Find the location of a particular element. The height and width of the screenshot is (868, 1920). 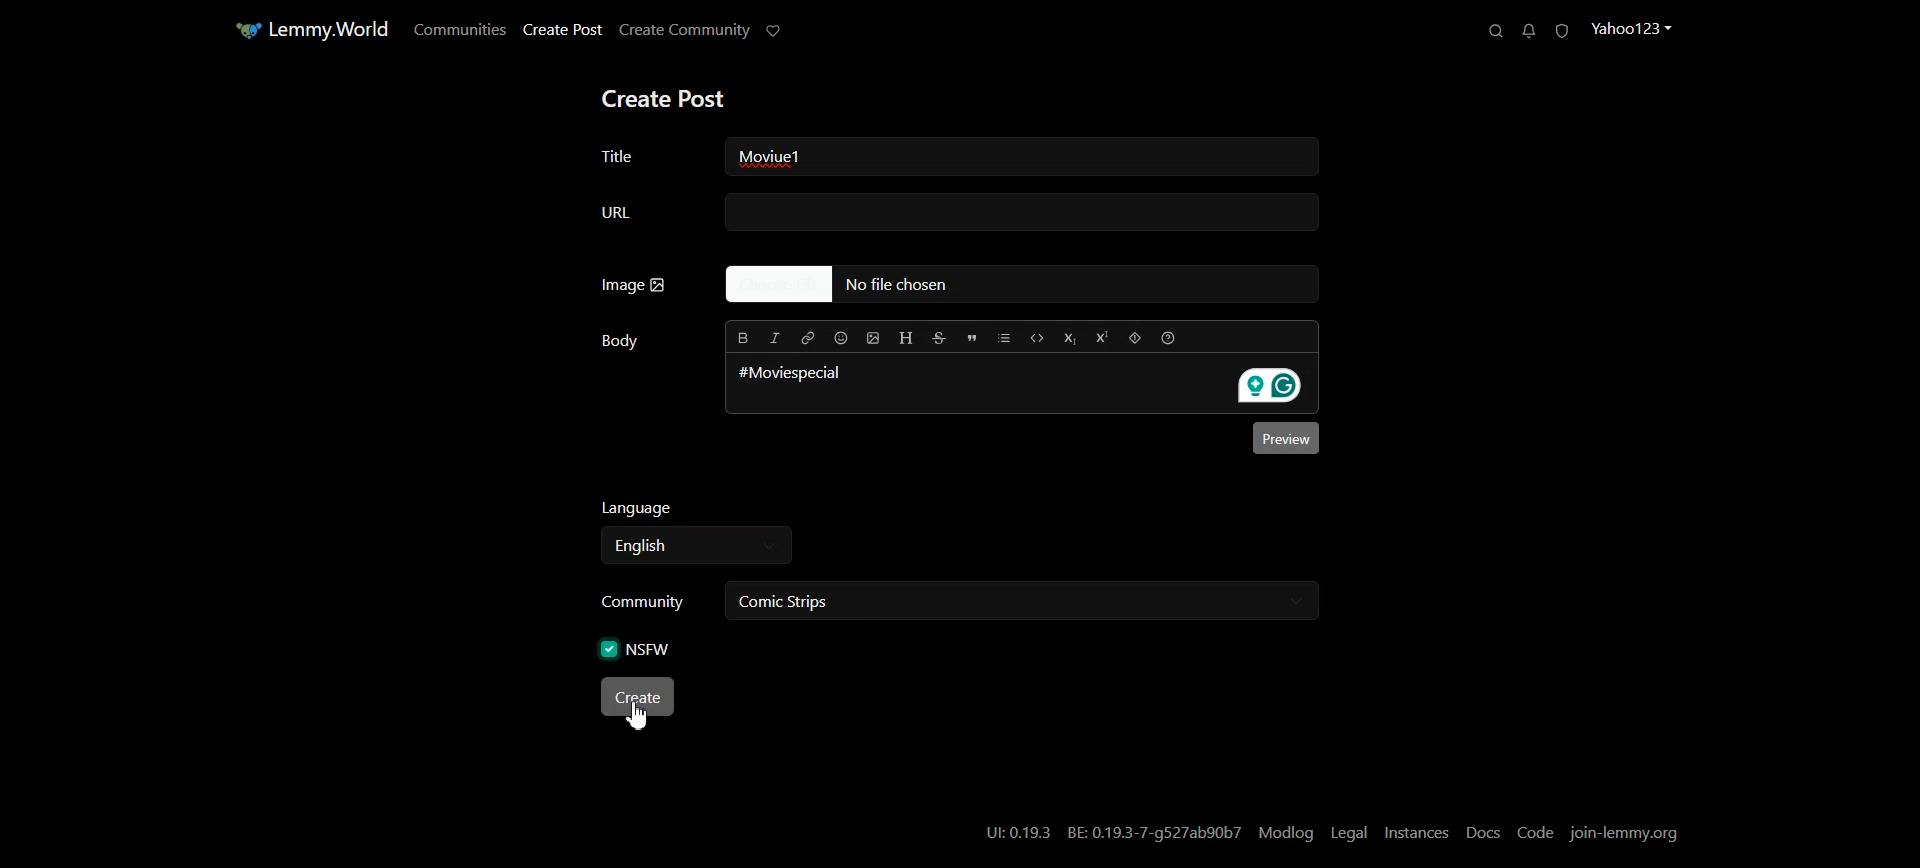

Preview is located at coordinates (1280, 438).